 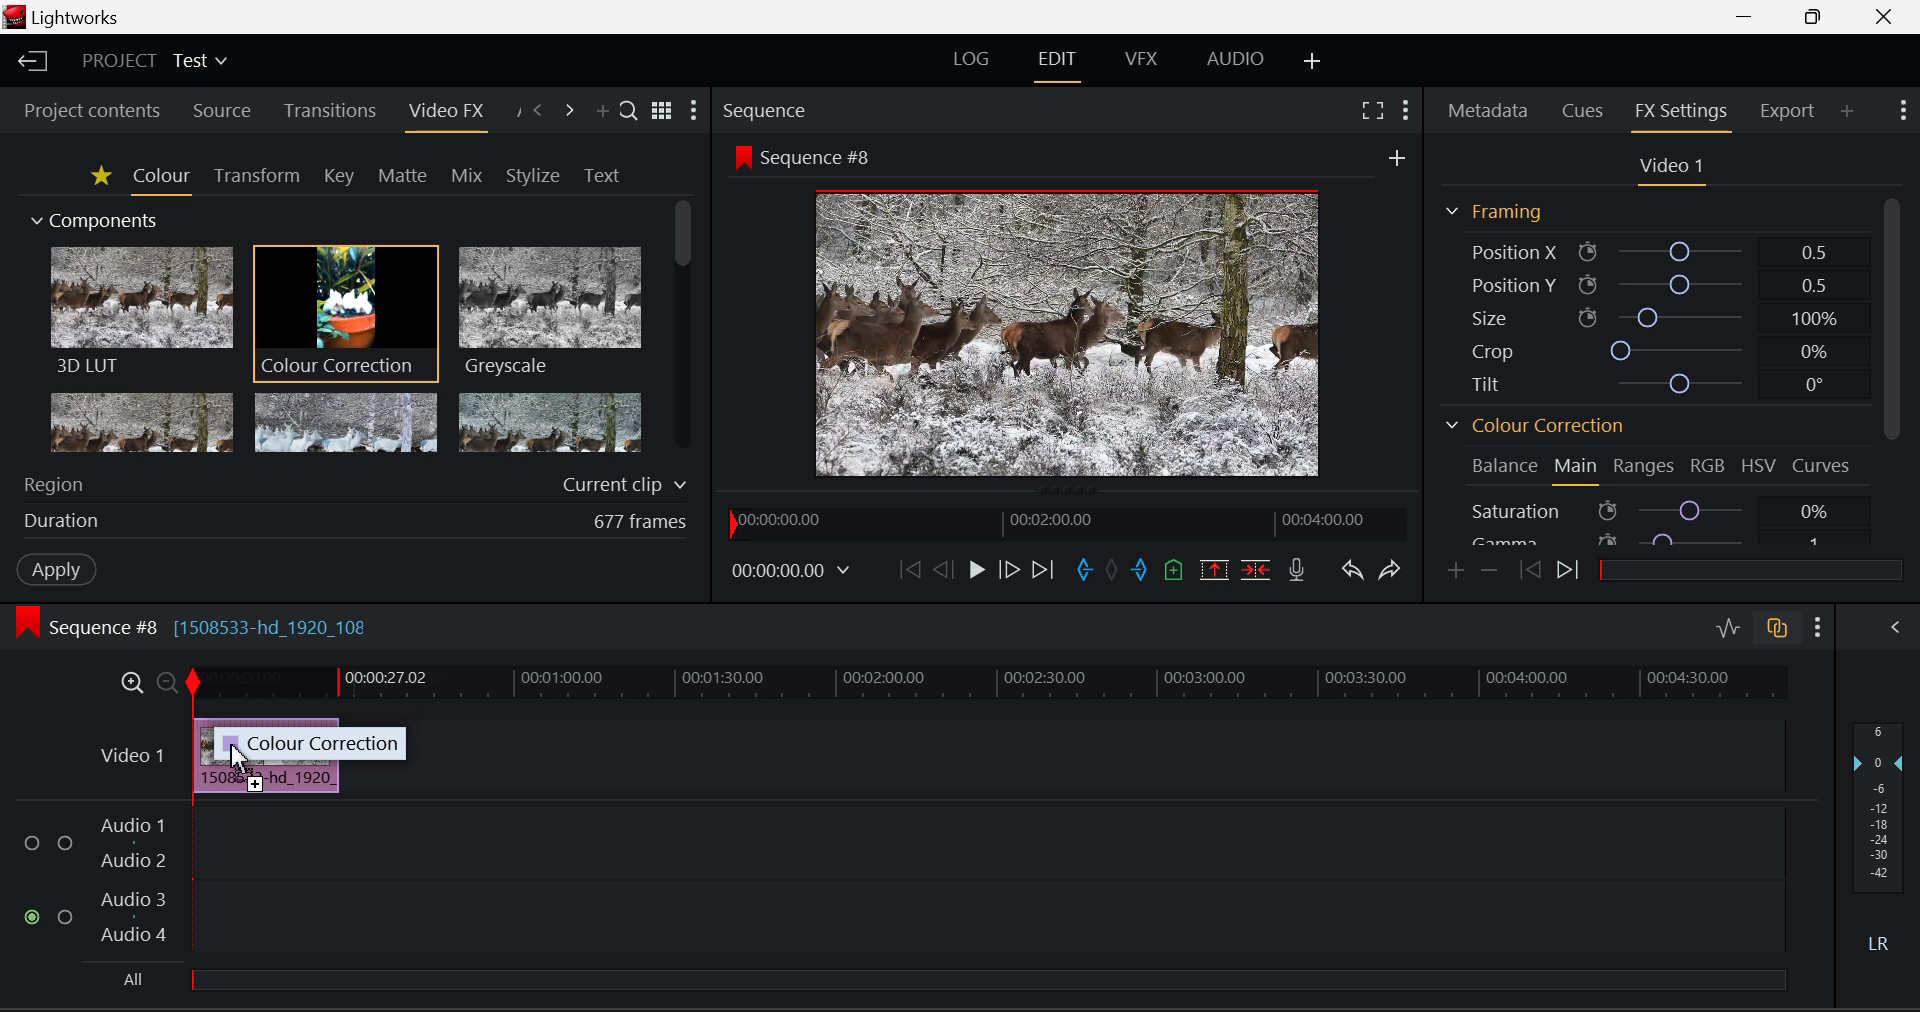 What do you see at coordinates (602, 175) in the screenshot?
I see `Text` at bounding box center [602, 175].